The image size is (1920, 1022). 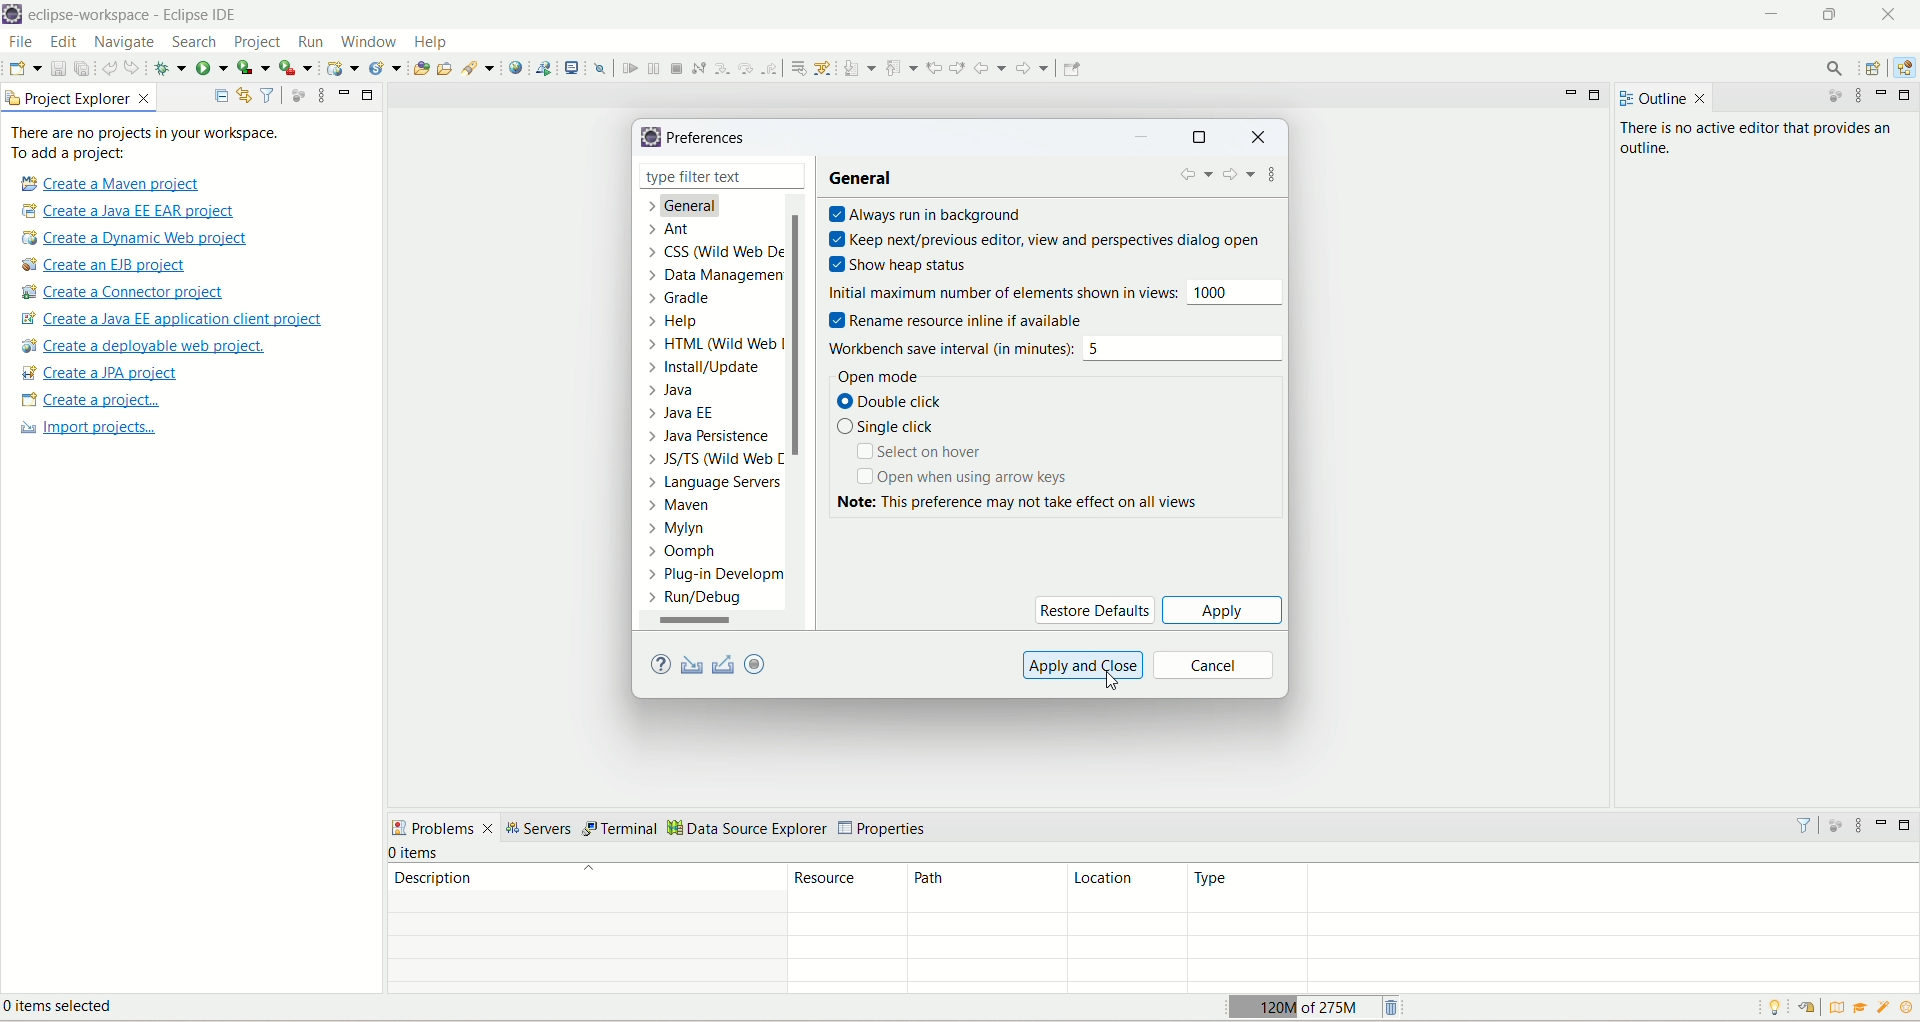 What do you see at coordinates (416, 853) in the screenshot?
I see `0 items` at bounding box center [416, 853].